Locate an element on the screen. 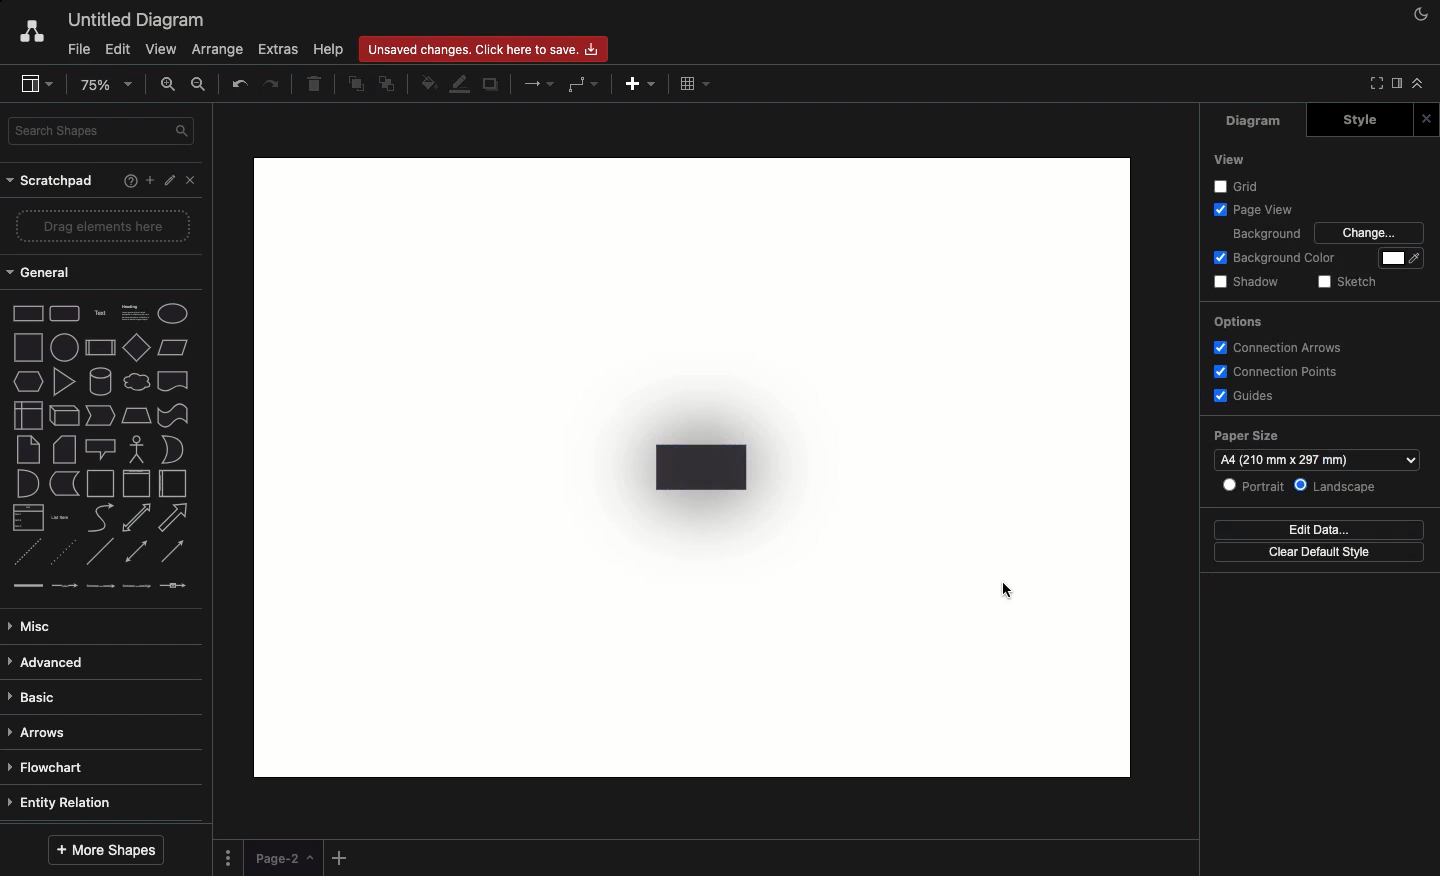 The height and width of the screenshot is (876, 1440). Zoom is located at coordinates (105, 85).